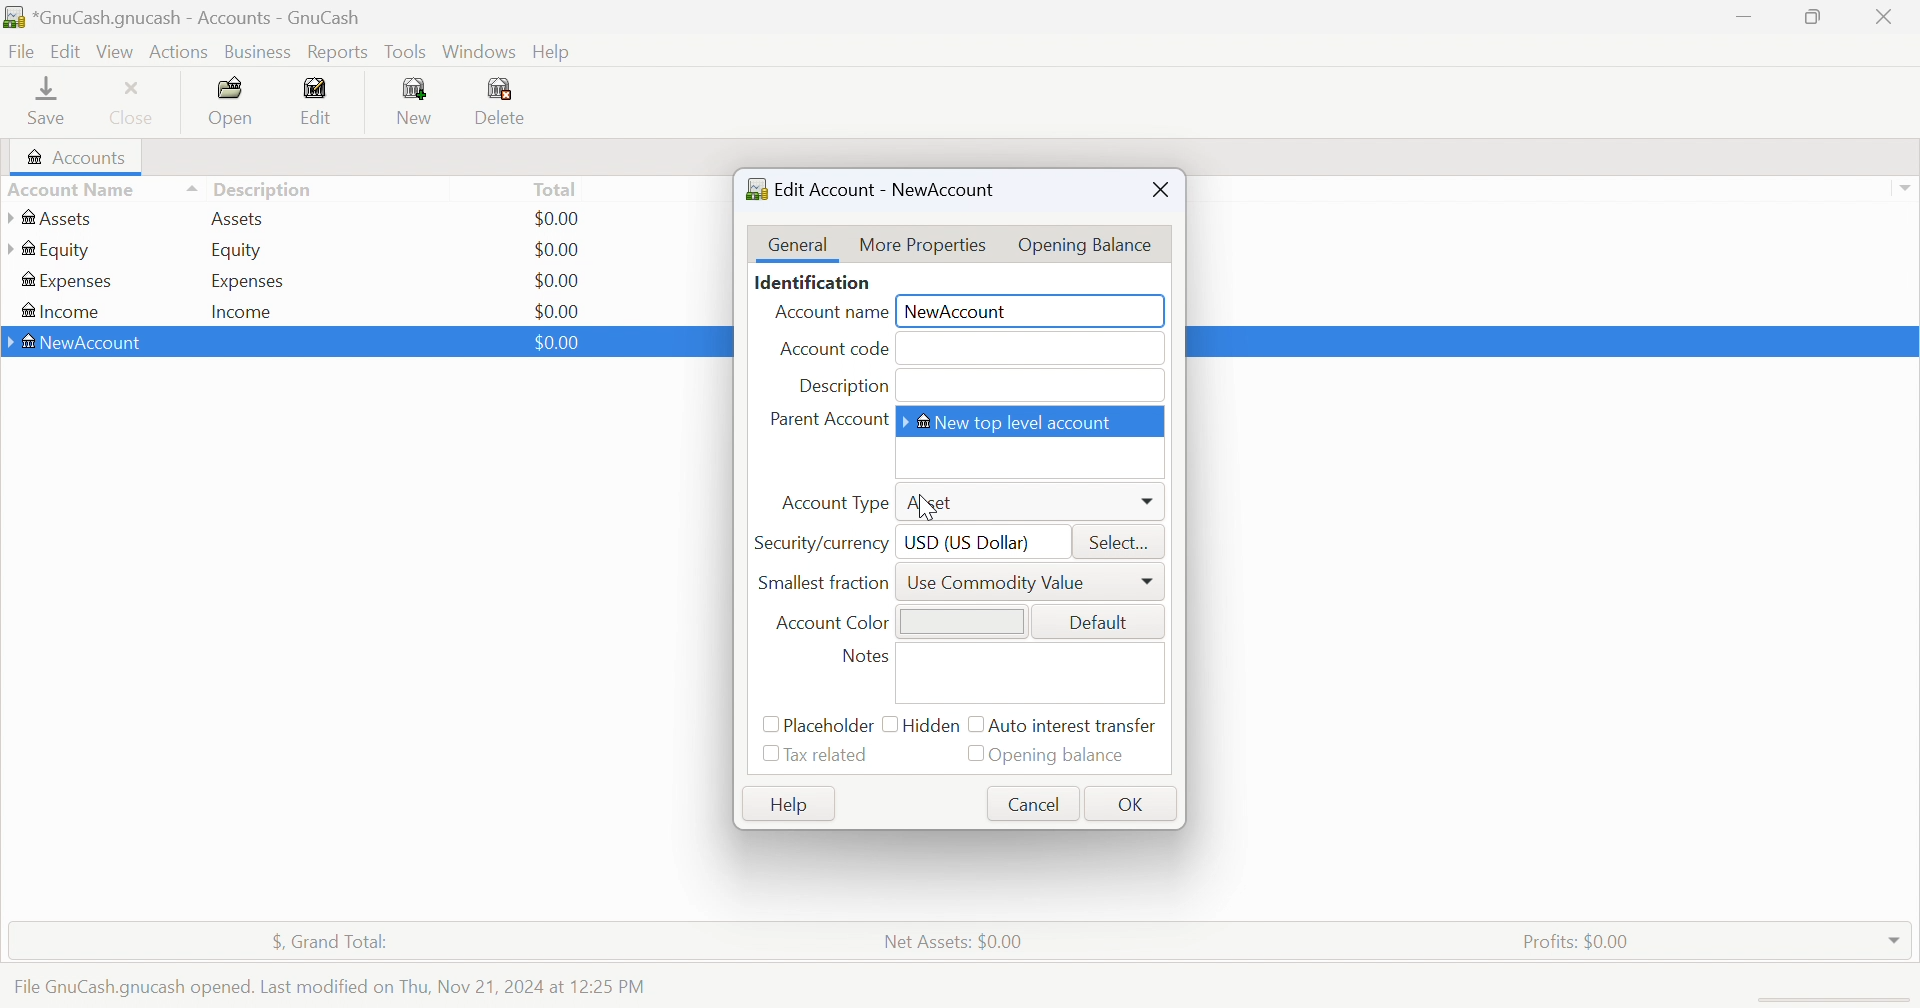 The width and height of the screenshot is (1920, 1008). I want to click on Opening Balance, so click(1088, 245).